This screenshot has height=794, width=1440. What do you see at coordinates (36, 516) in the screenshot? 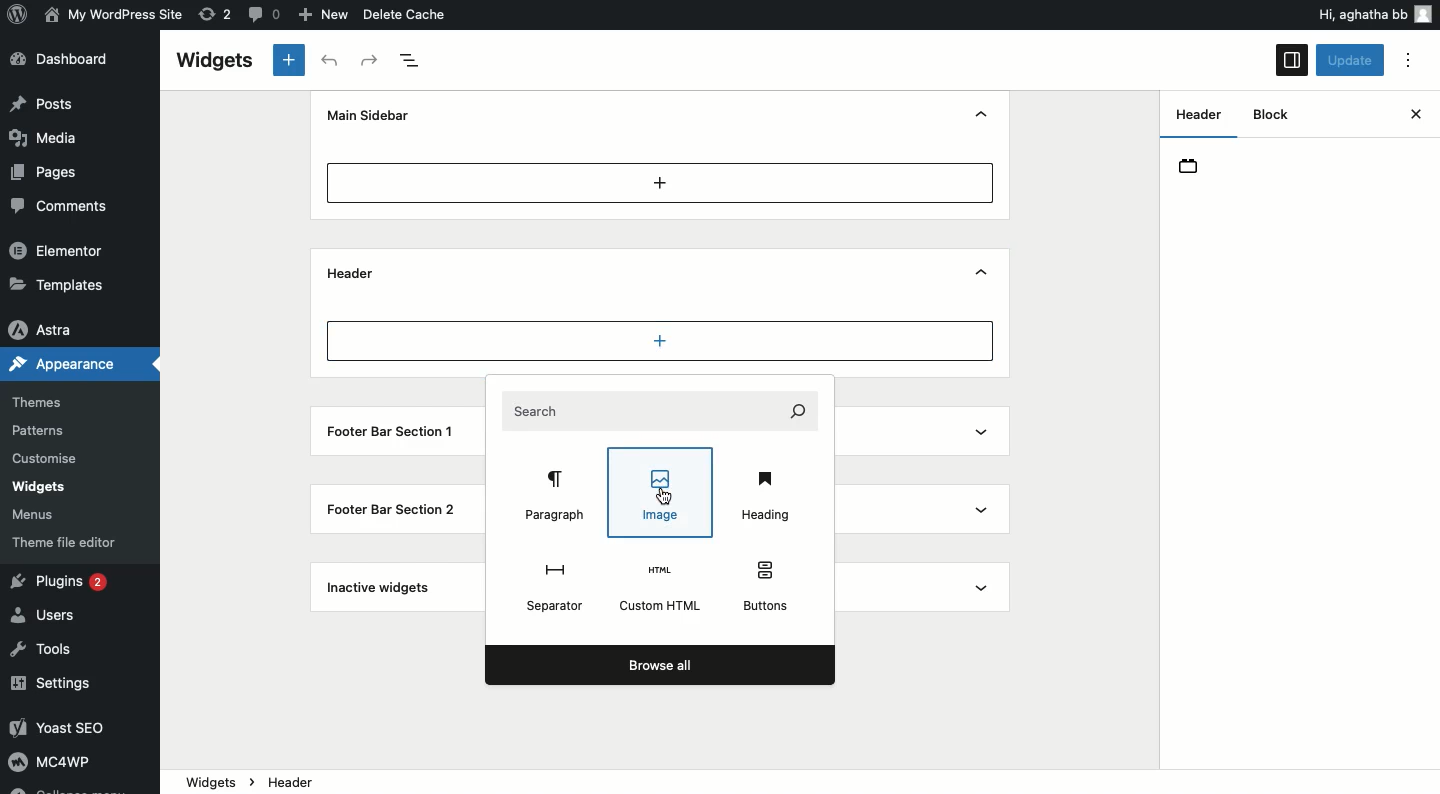
I see `Menus` at bounding box center [36, 516].